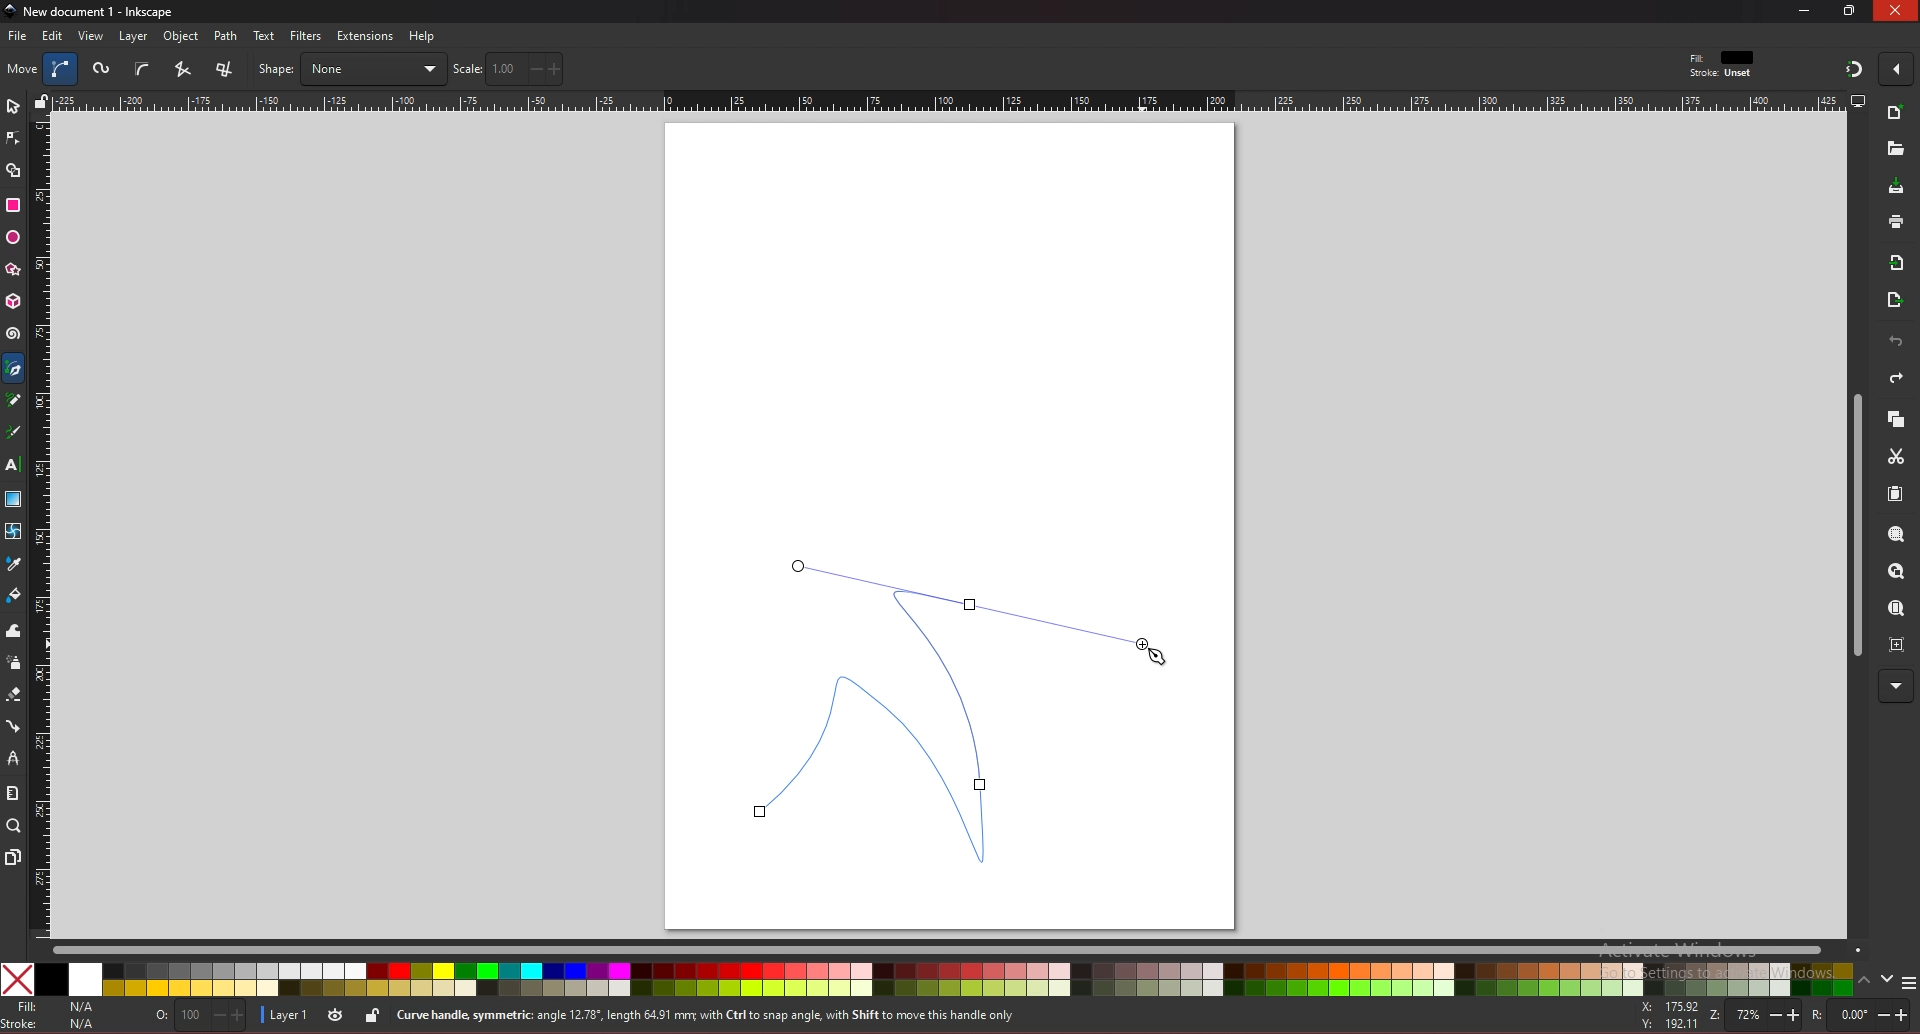  I want to click on scroll bar, so click(956, 948).